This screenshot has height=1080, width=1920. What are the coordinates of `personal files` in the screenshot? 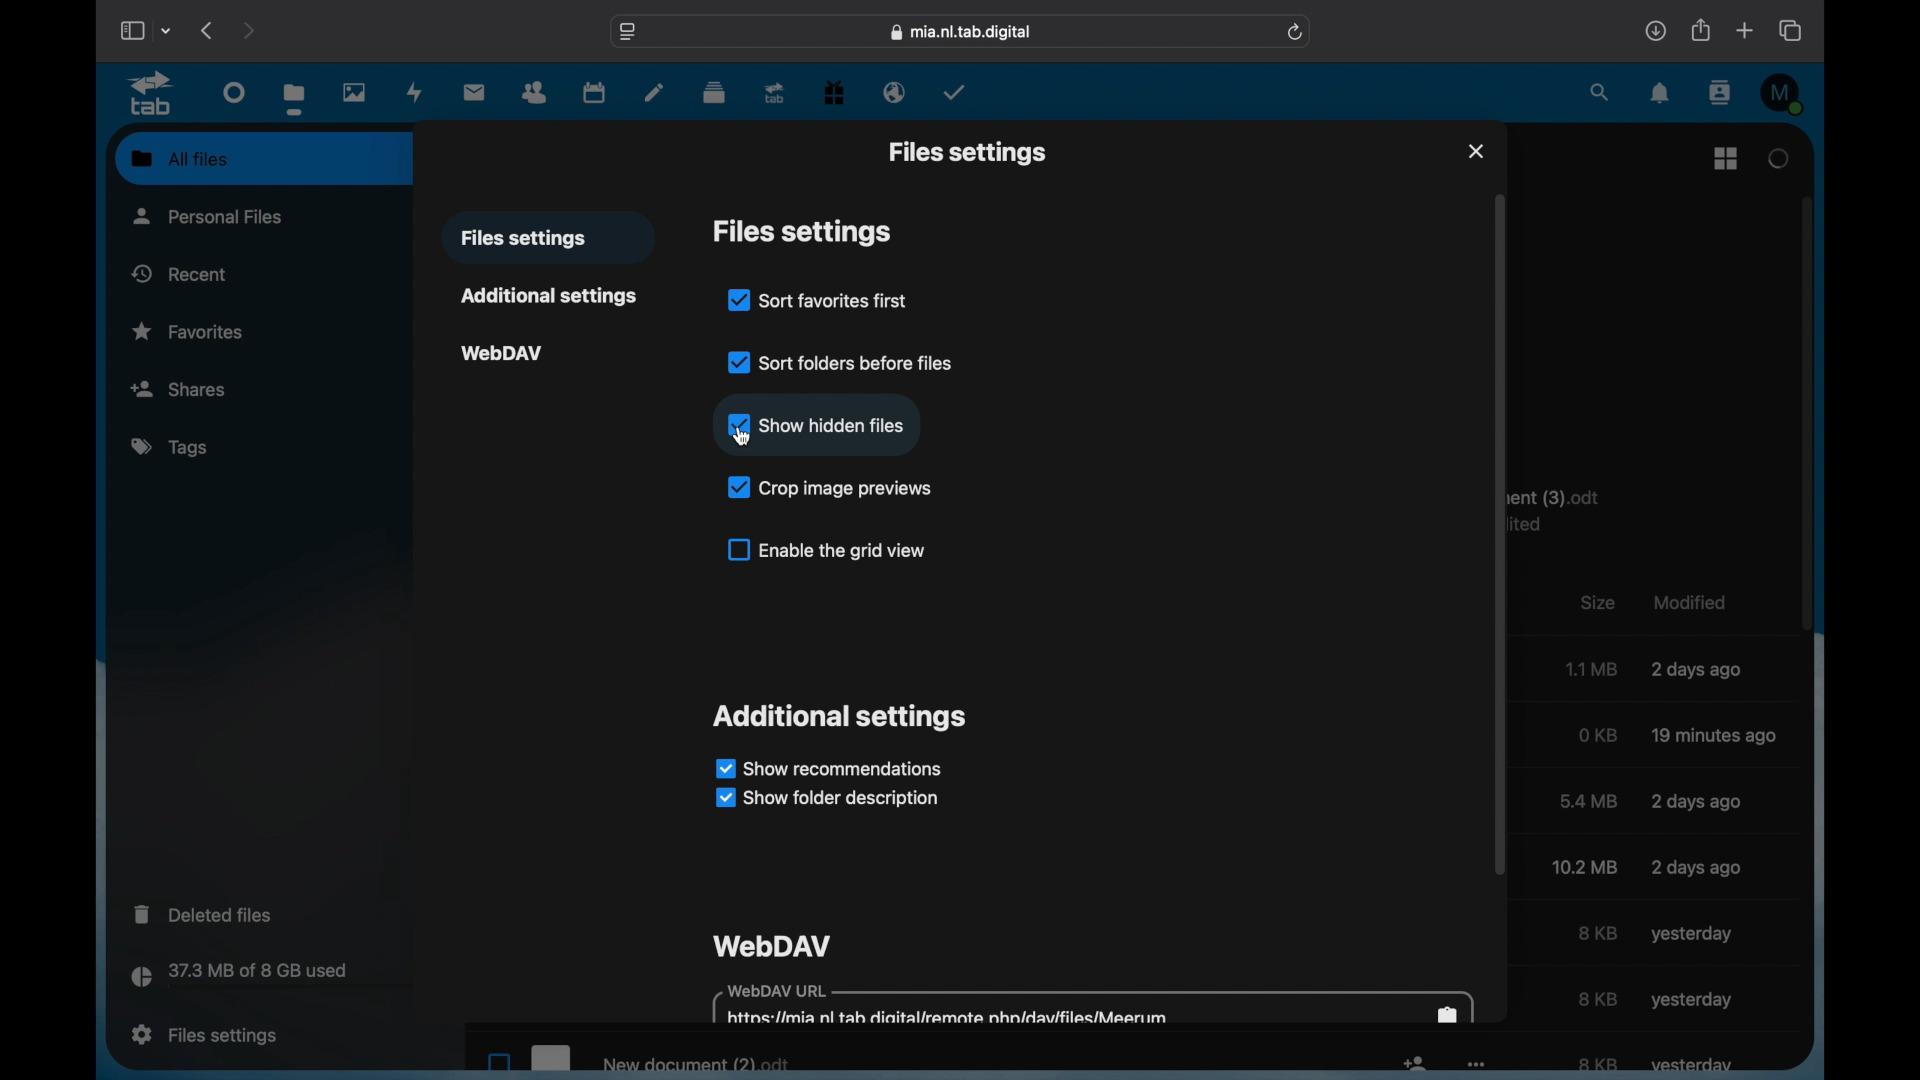 It's located at (208, 215).